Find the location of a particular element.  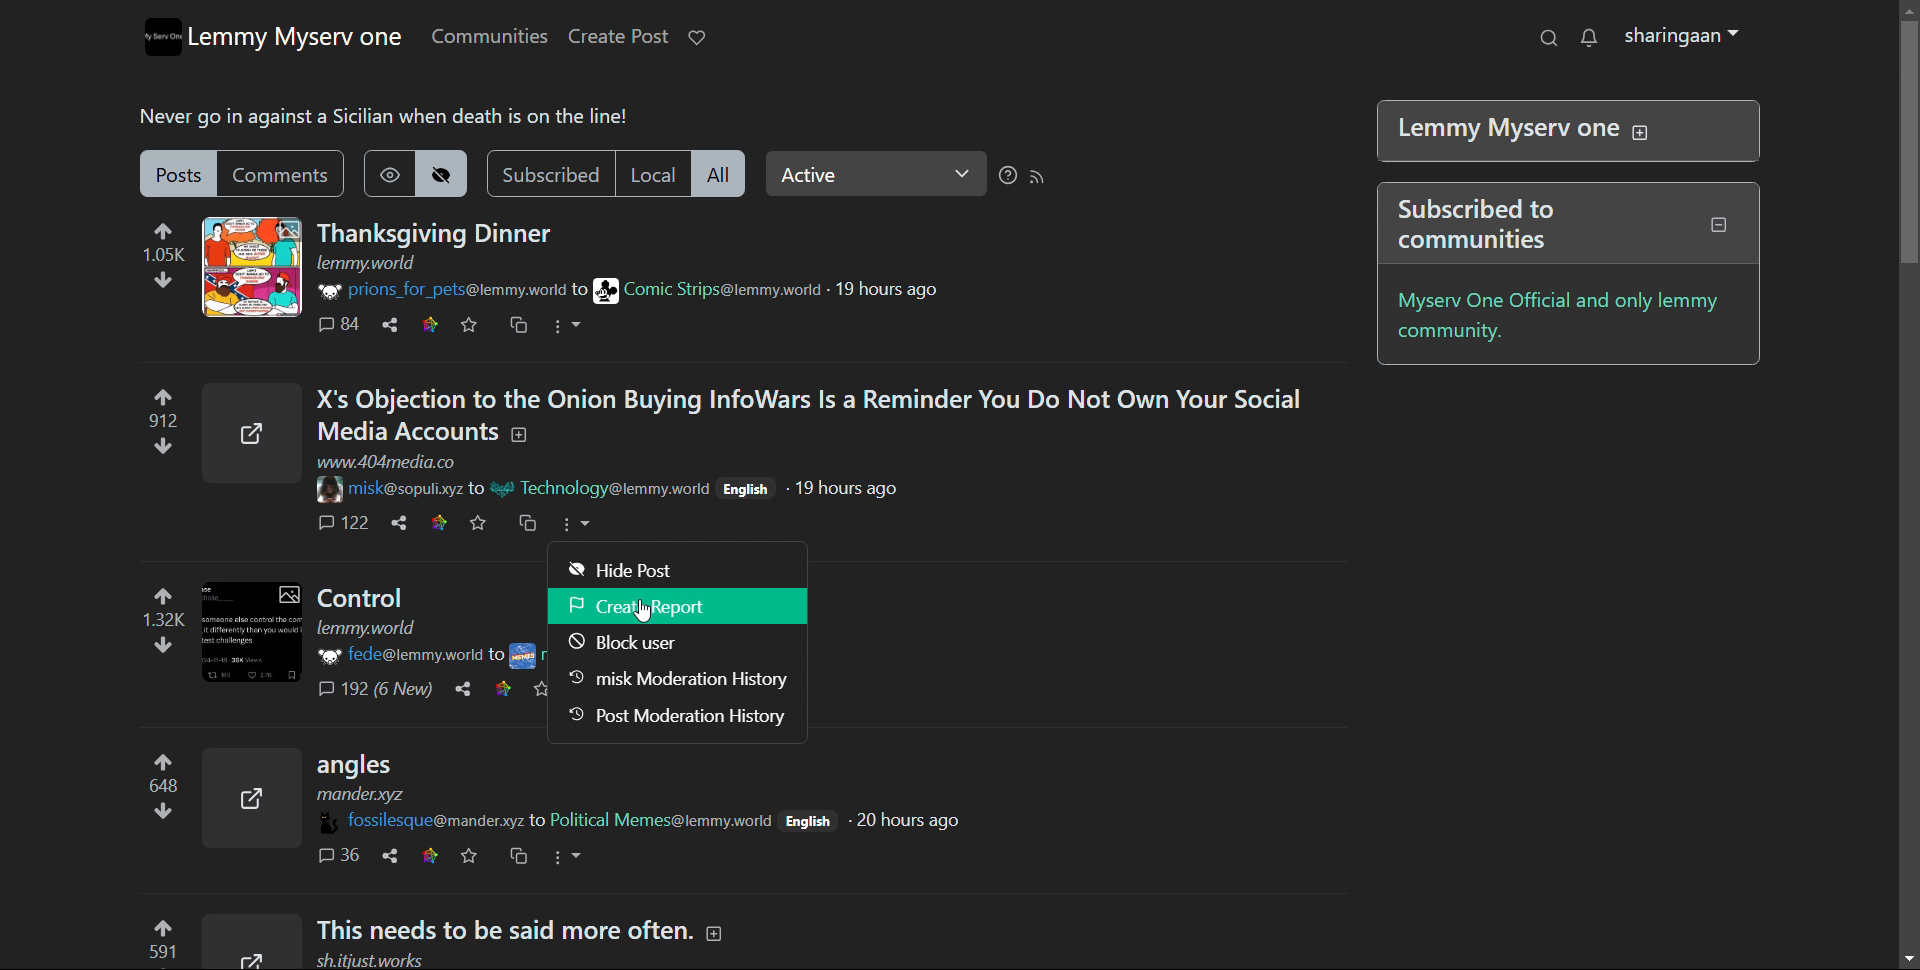

Never go in against a Sicilian when death is on the line! is located at coordinates (390, 119).